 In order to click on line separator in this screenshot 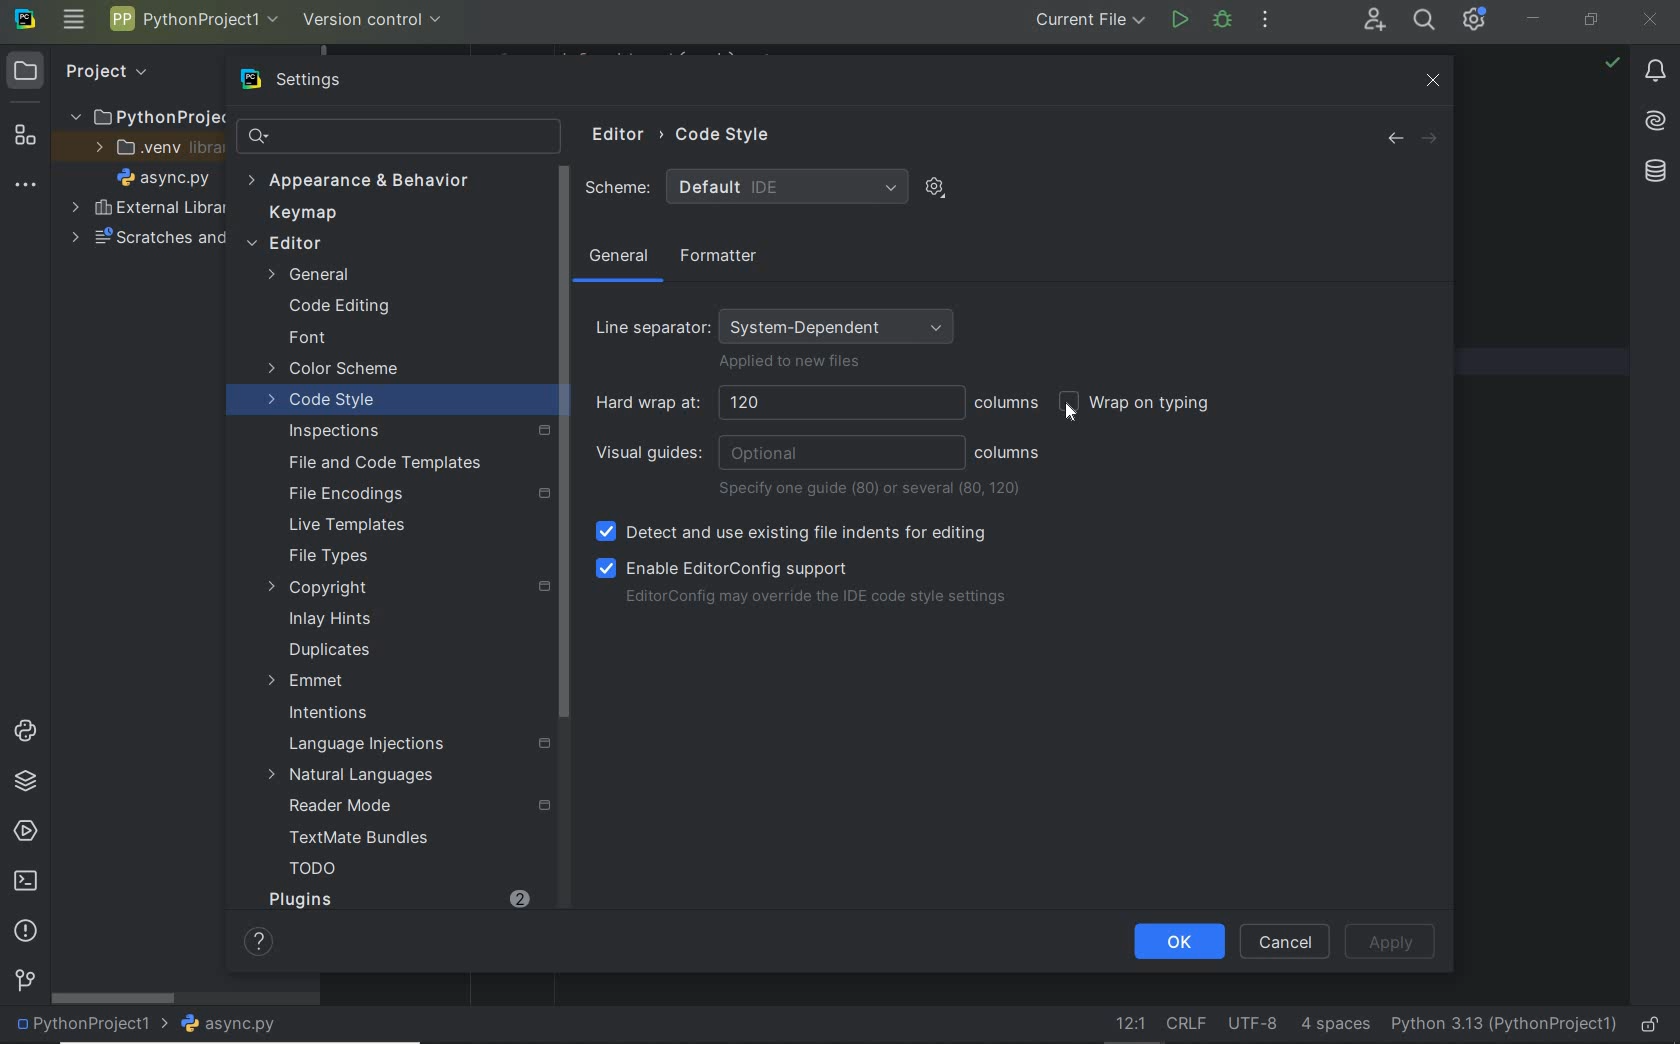, I will do `click(1187, 1025)`.